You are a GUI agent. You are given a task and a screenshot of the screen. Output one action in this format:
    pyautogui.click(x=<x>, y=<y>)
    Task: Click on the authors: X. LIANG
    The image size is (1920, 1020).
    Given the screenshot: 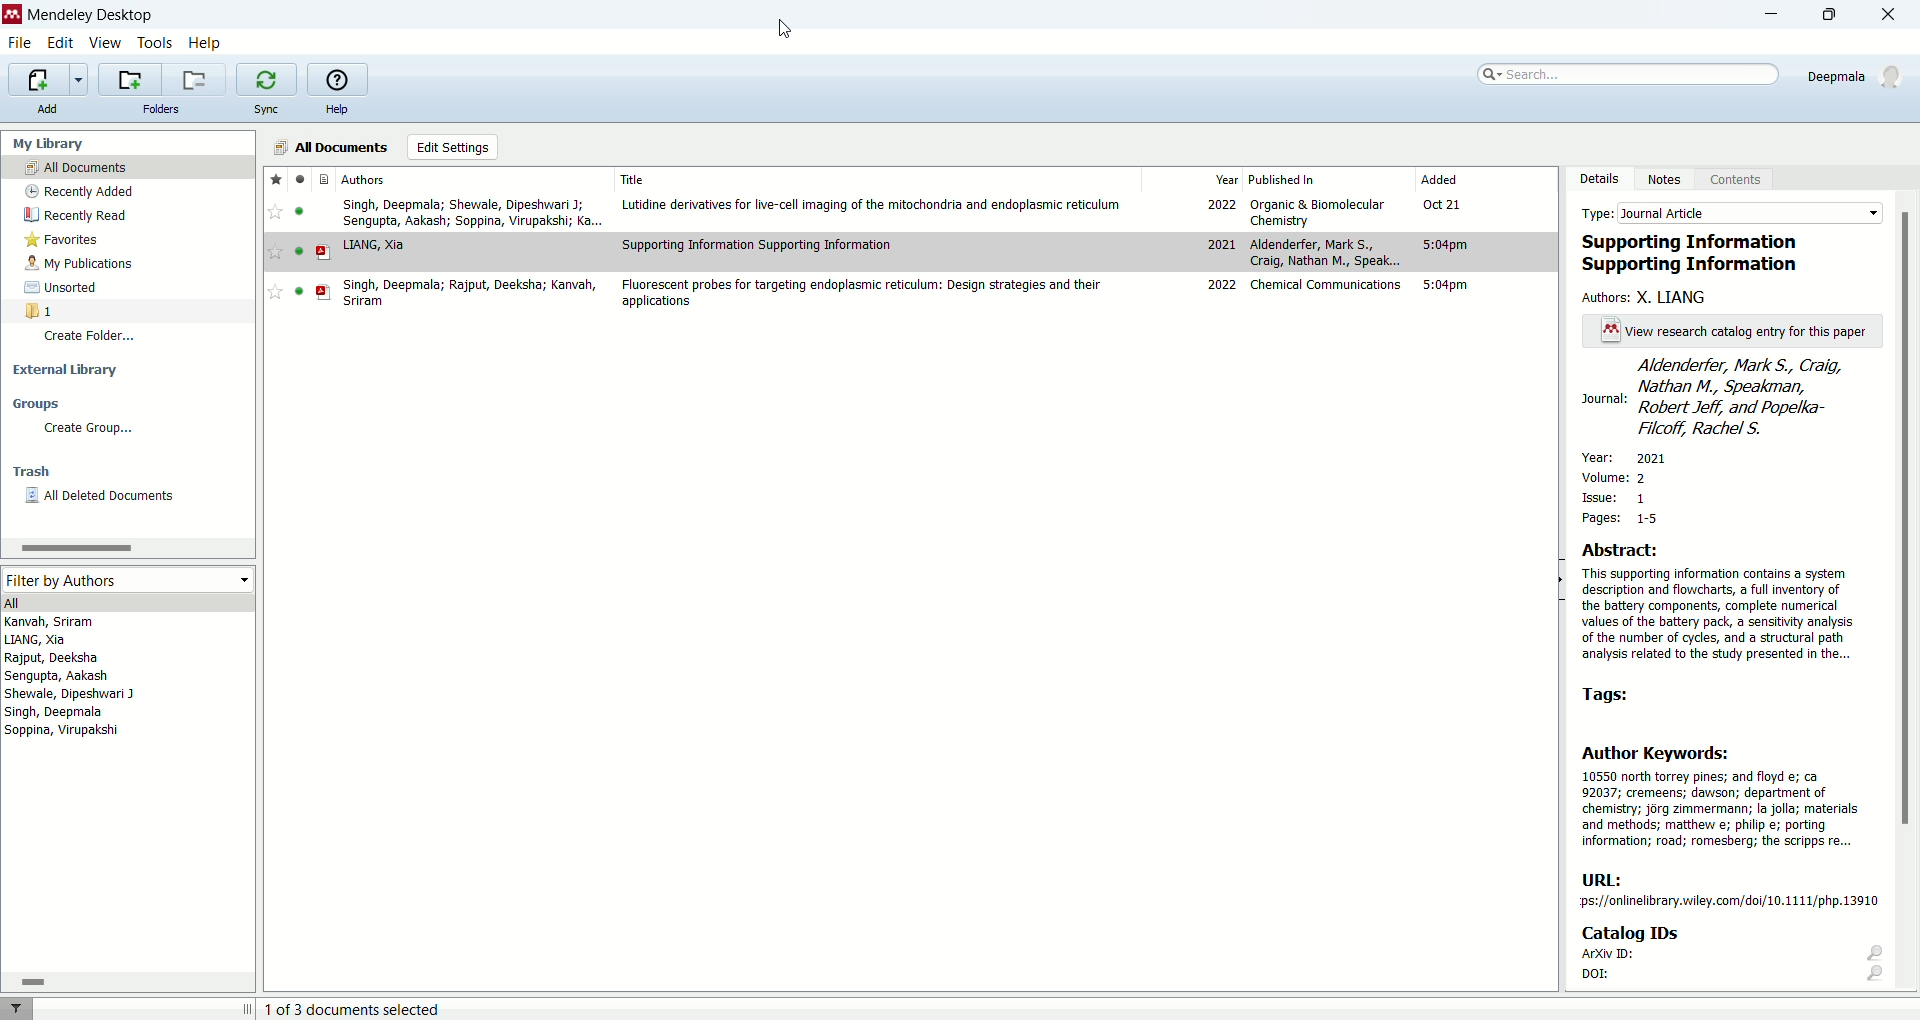 What is the action you would take?
    pyautogui.click(x=1649, y=297)
    